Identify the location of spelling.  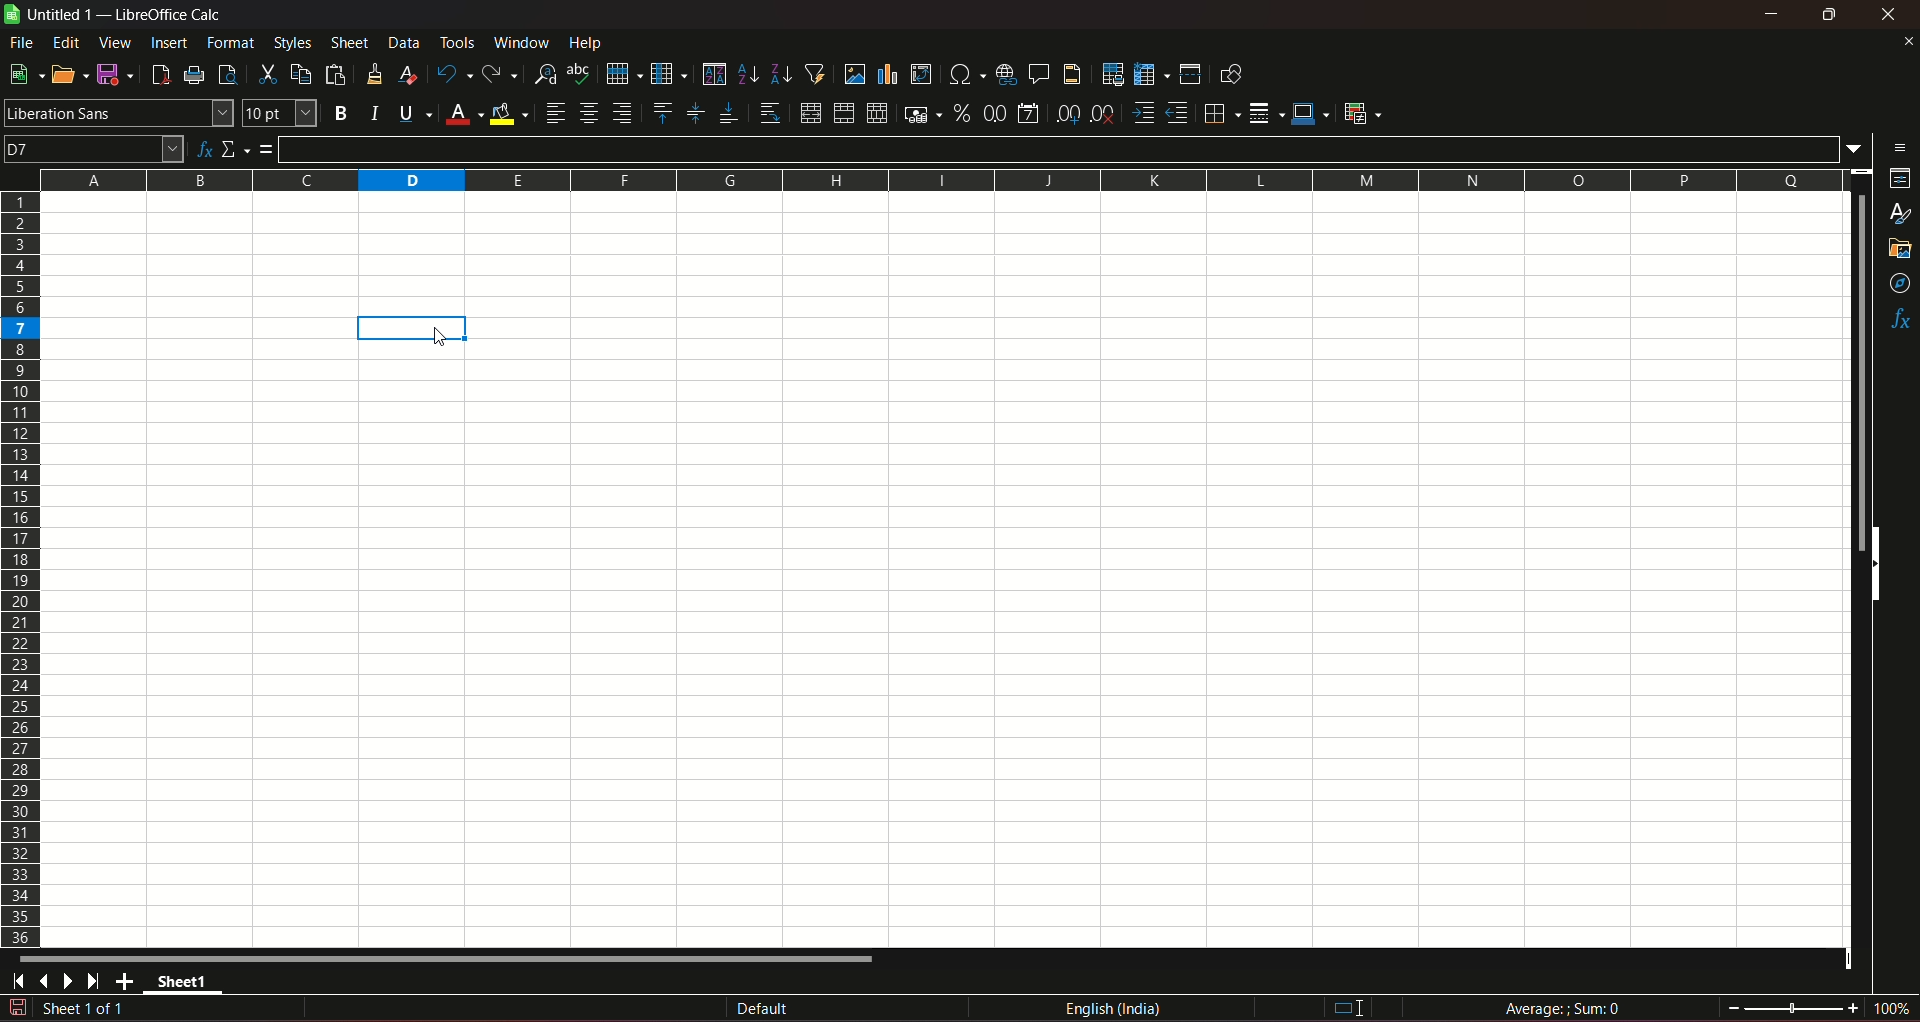
(580, 74).